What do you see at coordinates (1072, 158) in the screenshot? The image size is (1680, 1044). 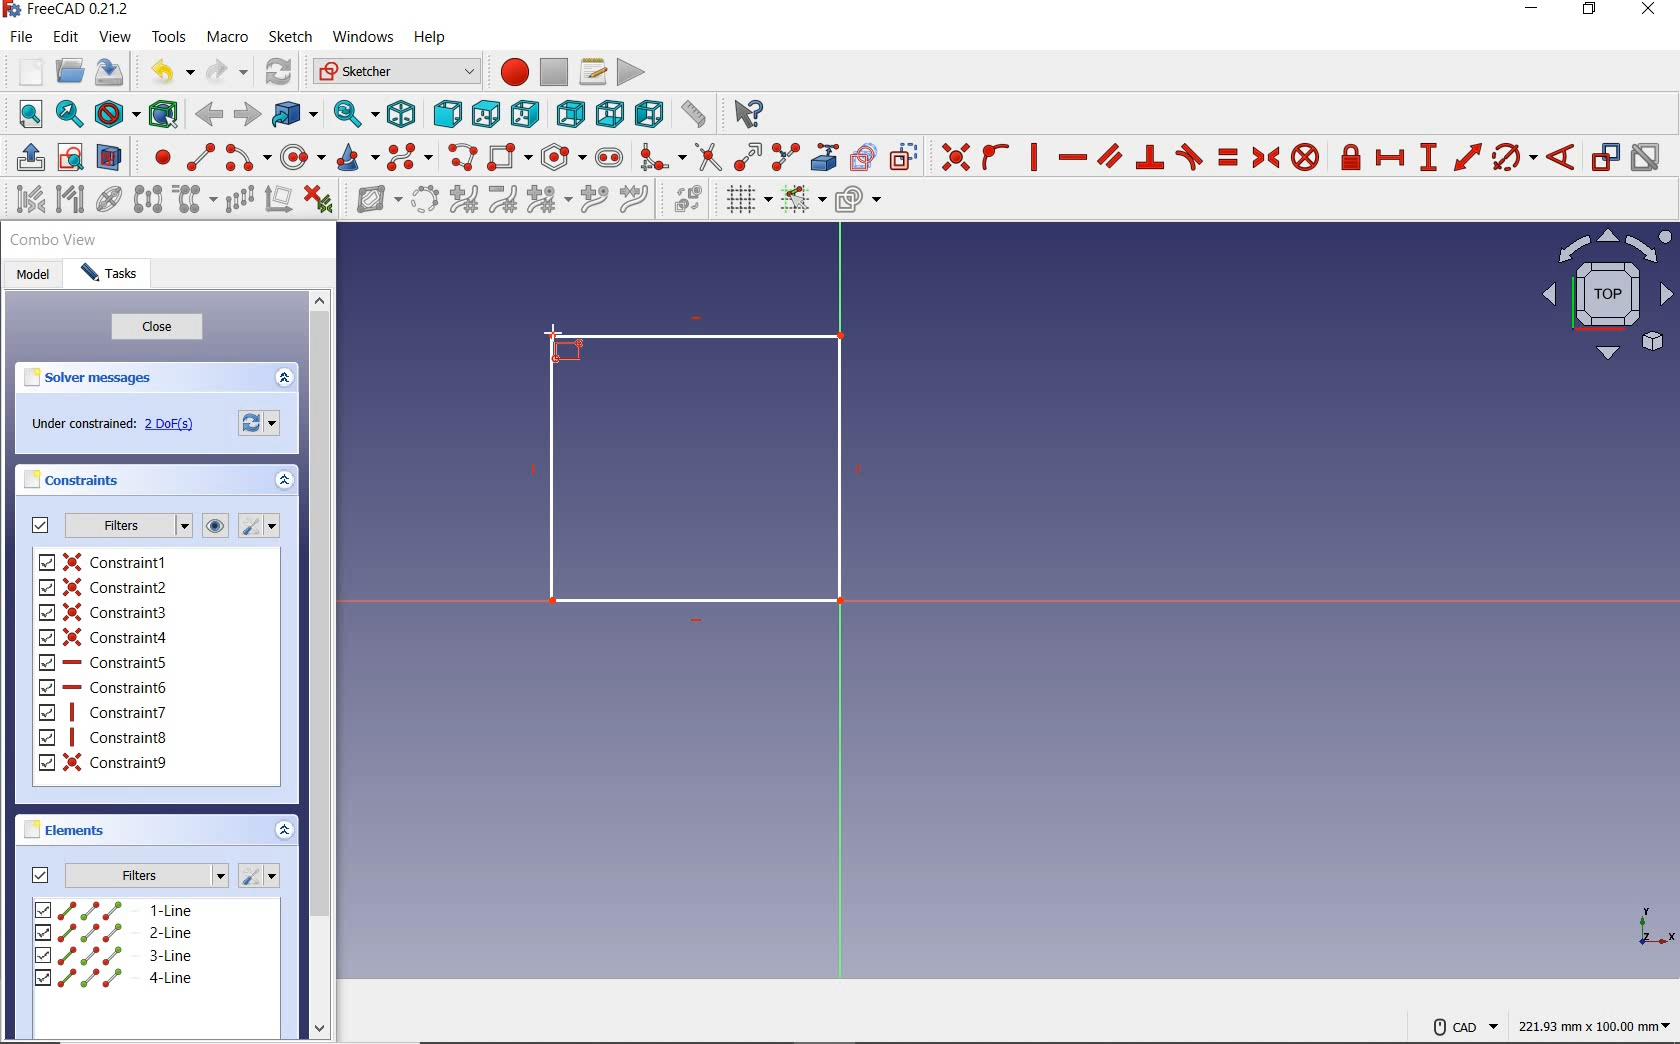 I see `constrain horizontally` at bounding box center [1072, 158].